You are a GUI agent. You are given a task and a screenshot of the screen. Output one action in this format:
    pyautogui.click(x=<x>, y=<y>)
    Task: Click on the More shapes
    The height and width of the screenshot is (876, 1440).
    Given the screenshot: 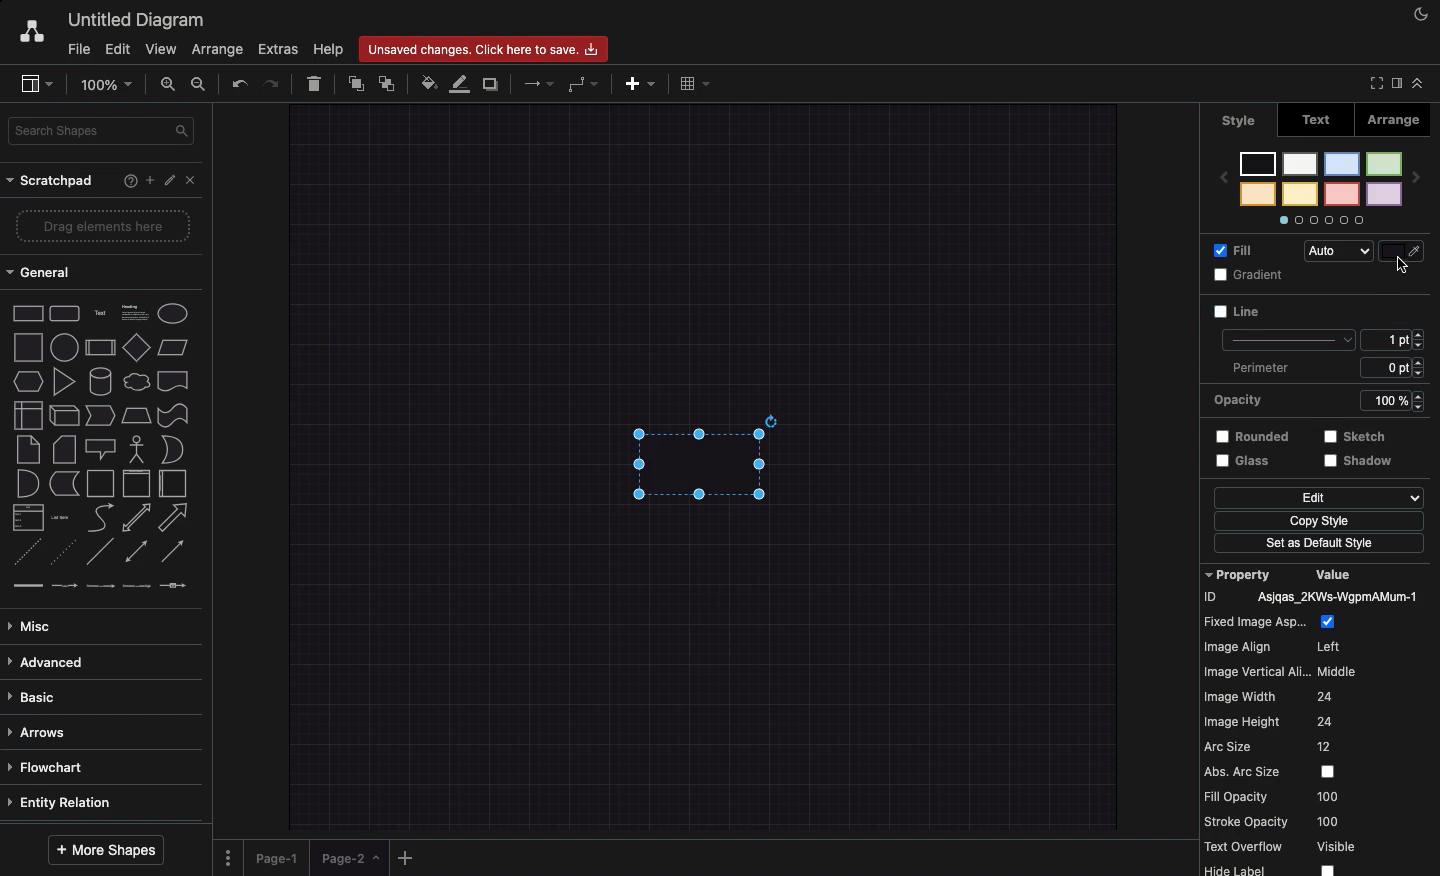 What is the action you would take?
    pyautogui.click(x=108, y=846)
    